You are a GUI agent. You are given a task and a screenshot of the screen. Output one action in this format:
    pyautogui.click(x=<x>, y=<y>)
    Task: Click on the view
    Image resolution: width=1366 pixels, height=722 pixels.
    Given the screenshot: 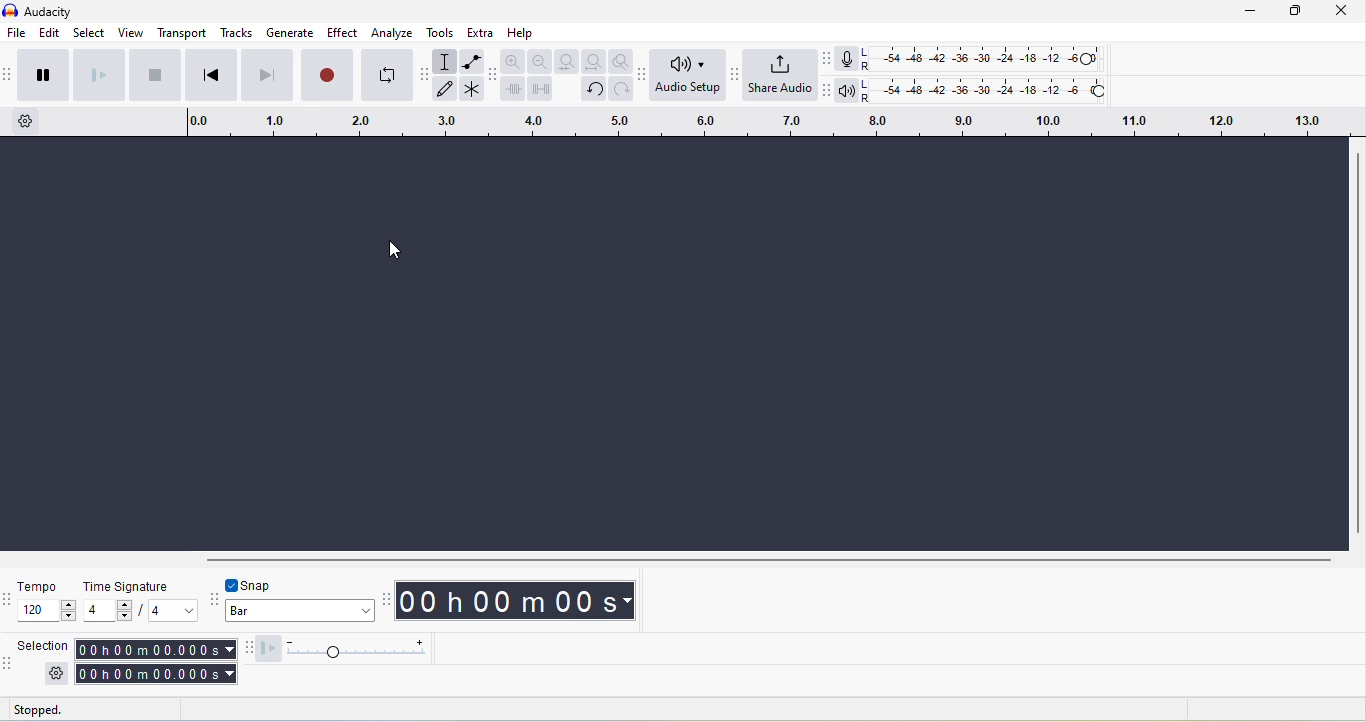 What is the action you would take?
    pyautogui.click(x=132, y=31)
    